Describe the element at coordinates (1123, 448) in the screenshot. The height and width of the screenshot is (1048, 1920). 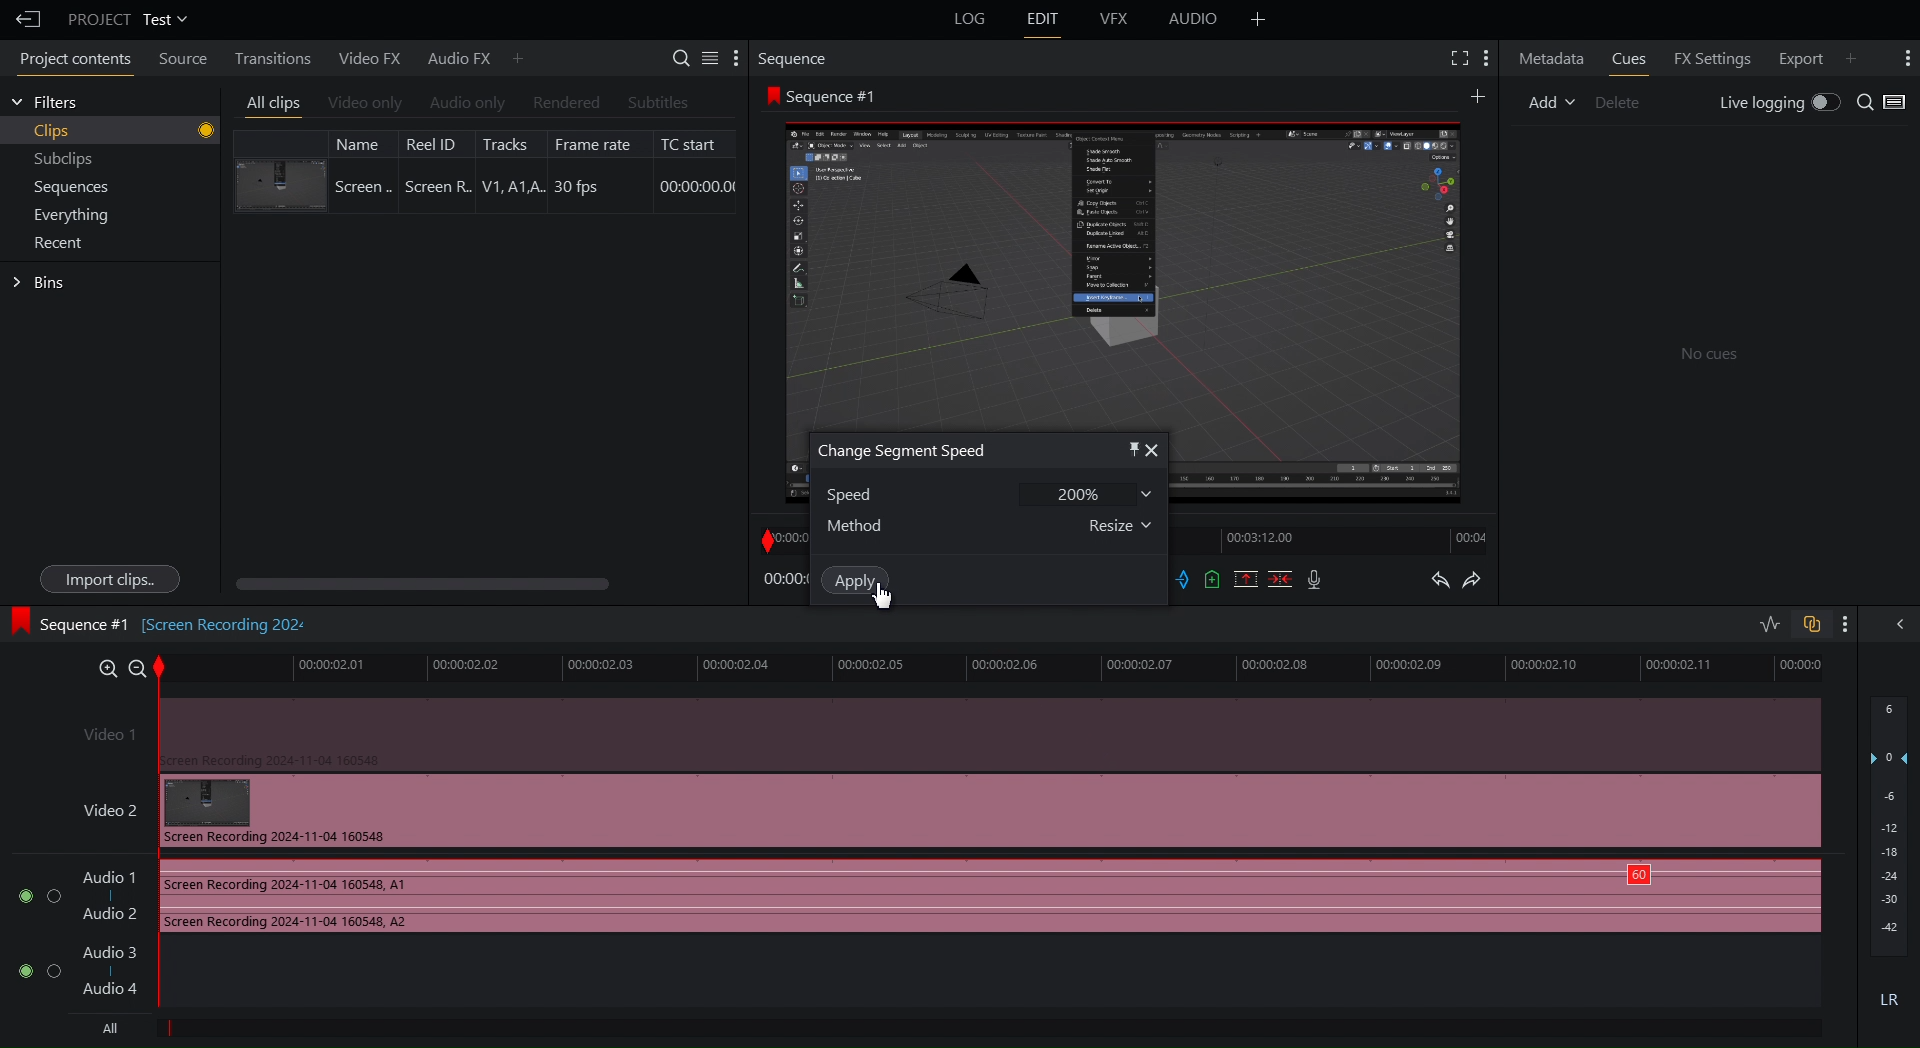
I see `Pin` at that location.